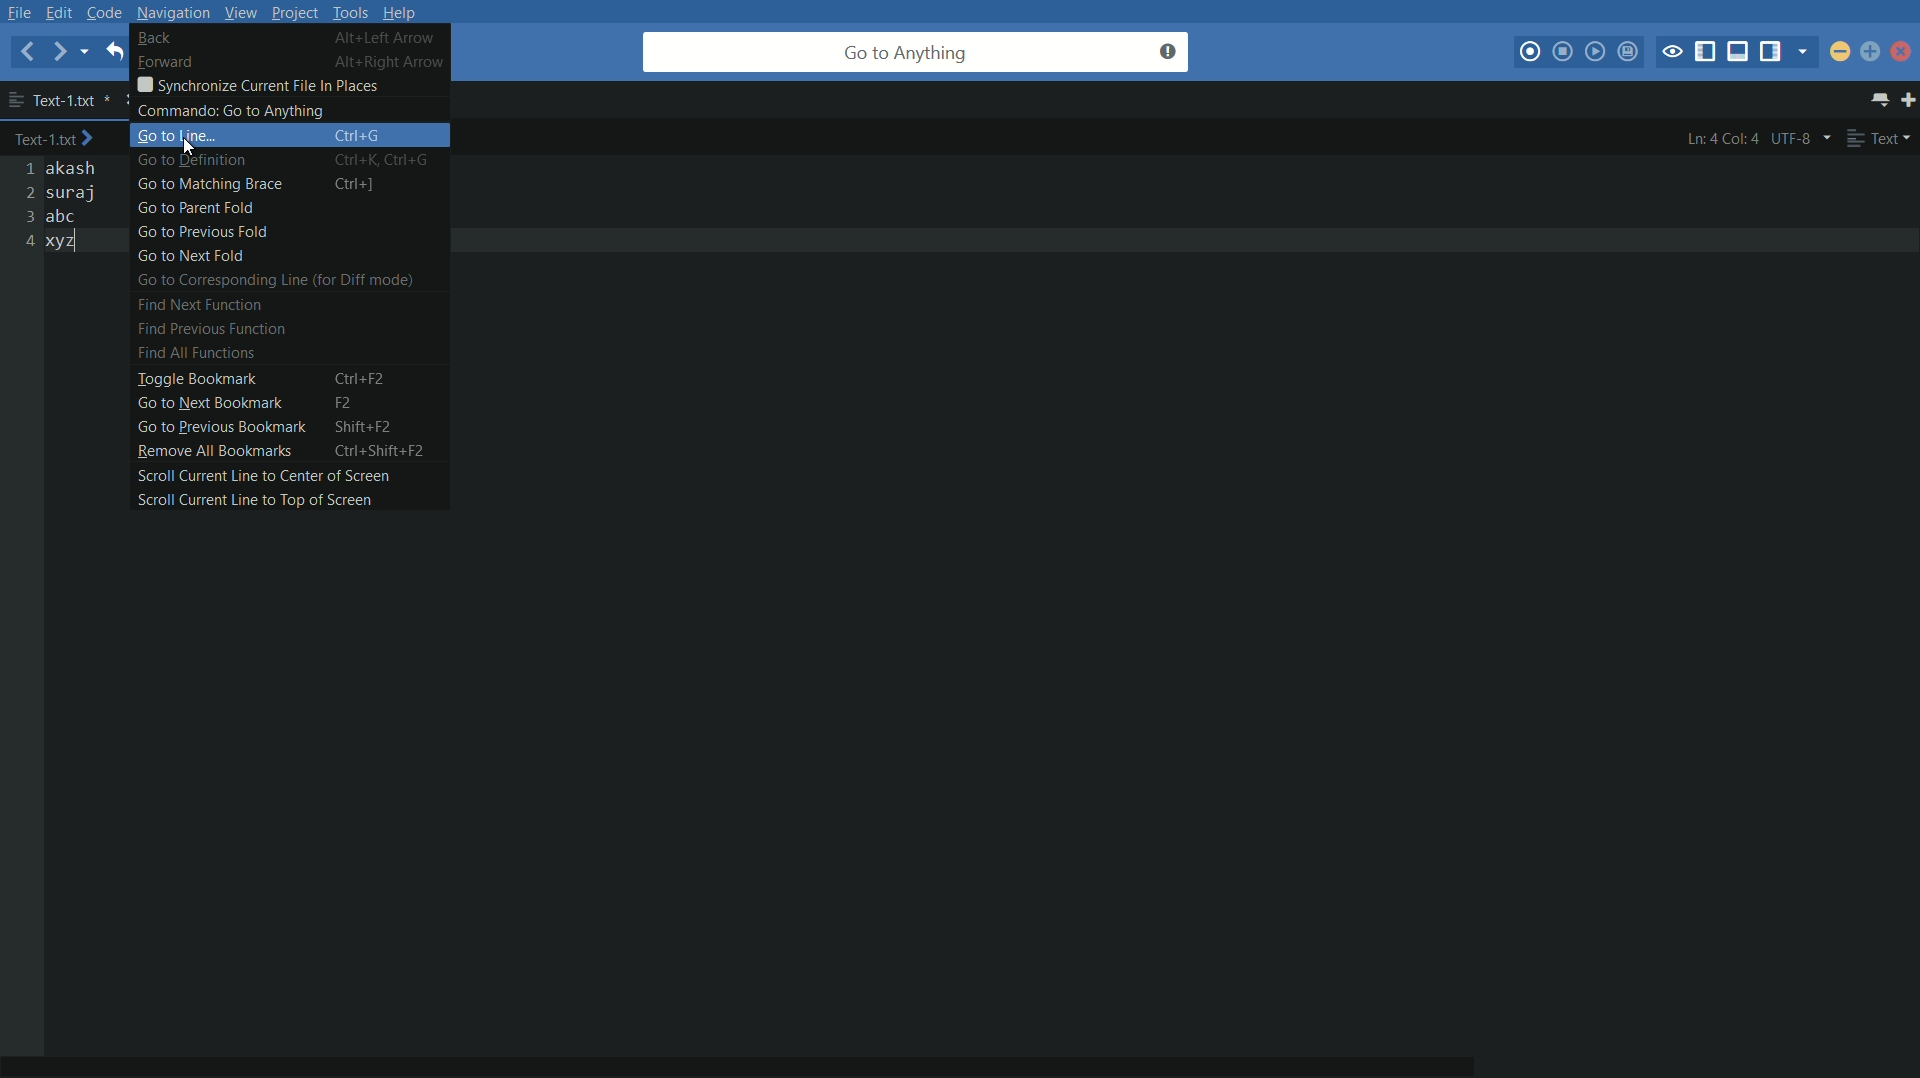  I want to click on synchronize current file in places, so click(256, 84).